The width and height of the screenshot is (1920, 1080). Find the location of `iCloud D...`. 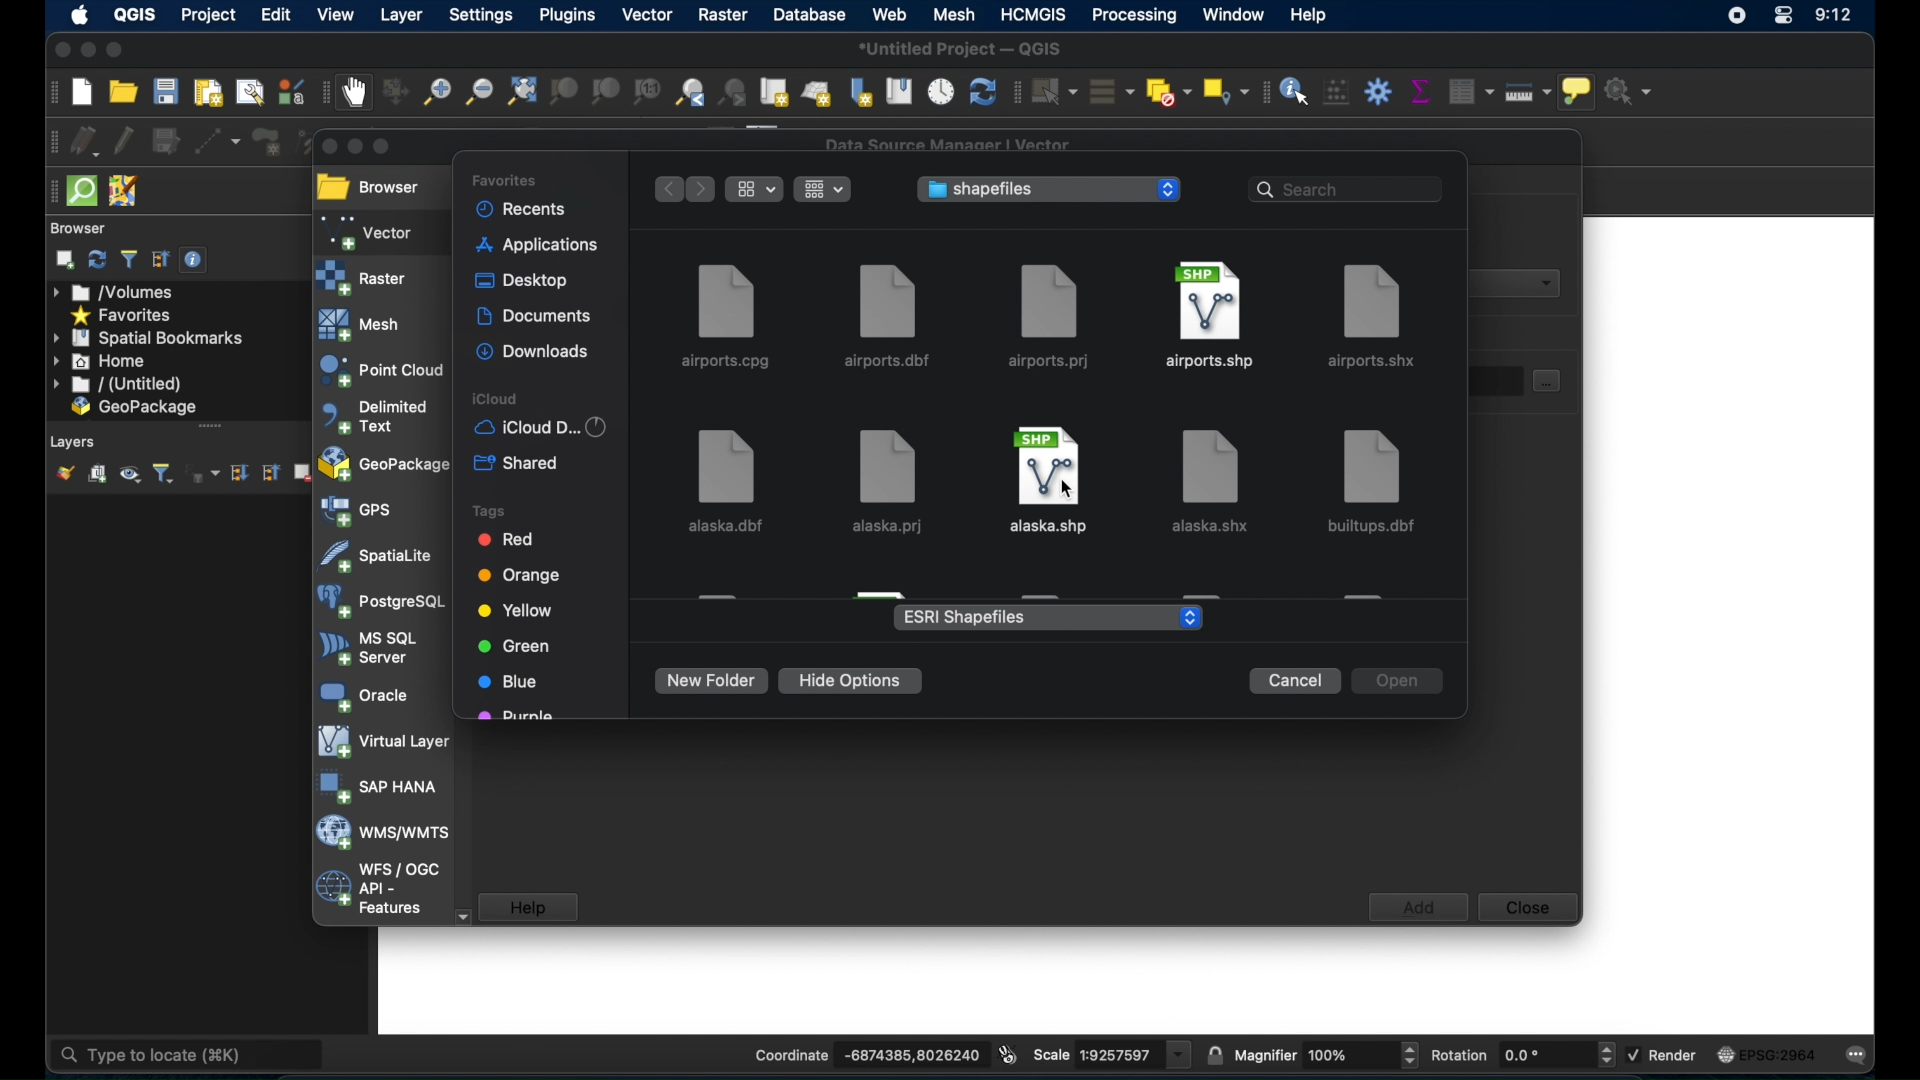

iCloud D... is located at coordinates (541, 428).